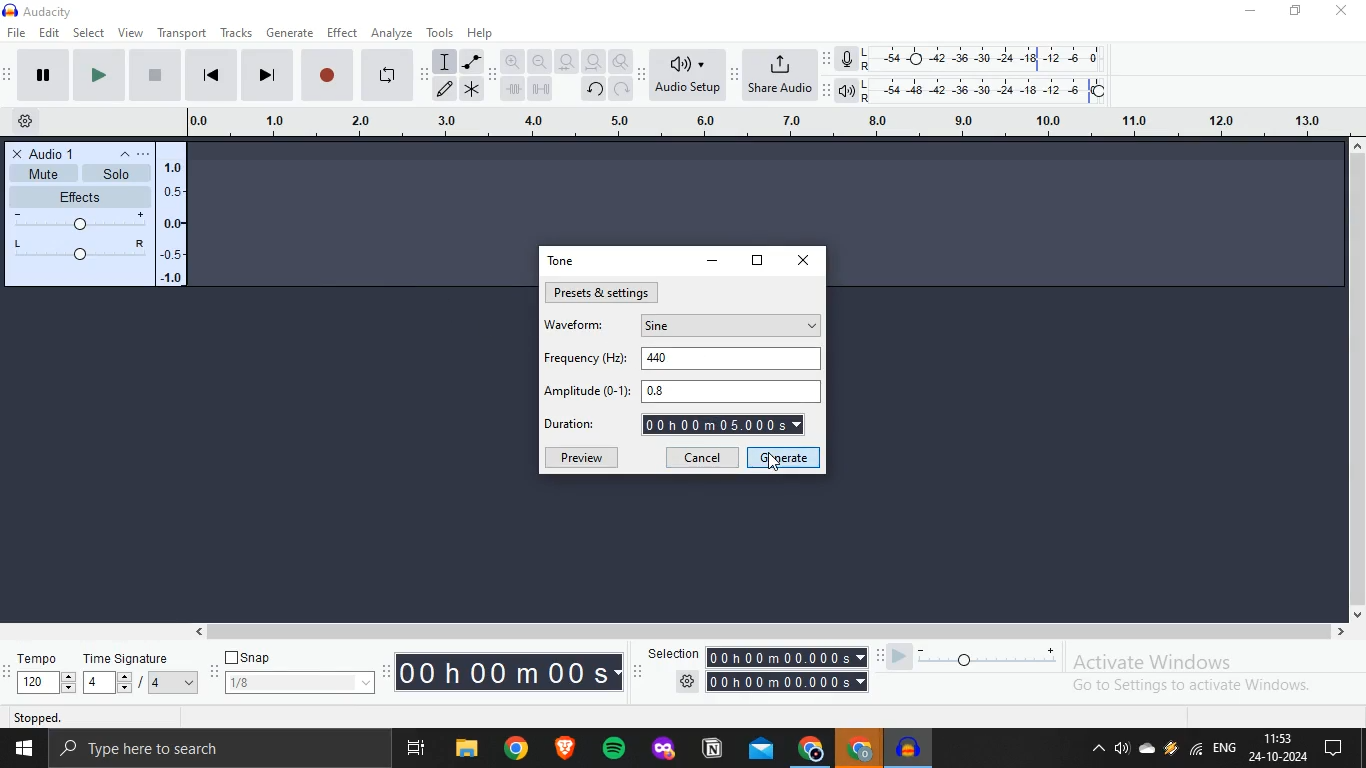  Describe the element at coordinates (970, 654) in the screenshot. I see `Slider` at that location.